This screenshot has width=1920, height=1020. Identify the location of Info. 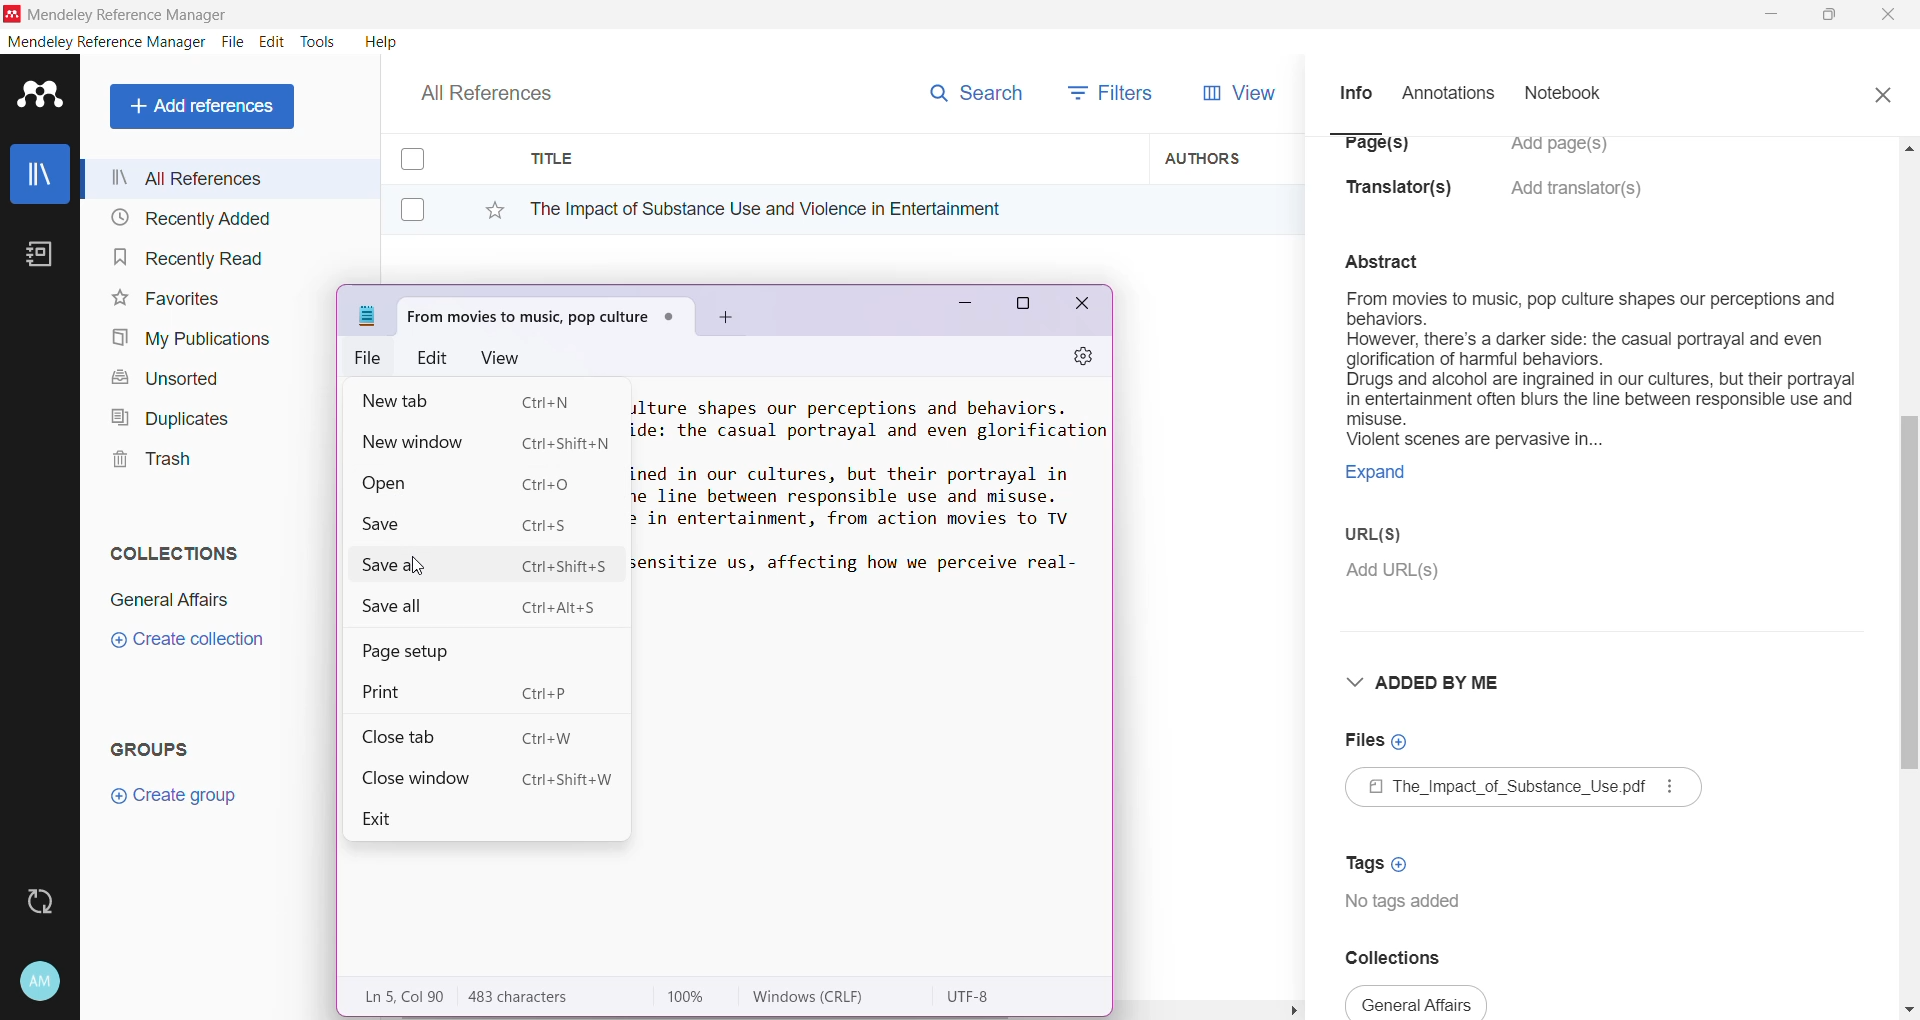
(1355, 92).